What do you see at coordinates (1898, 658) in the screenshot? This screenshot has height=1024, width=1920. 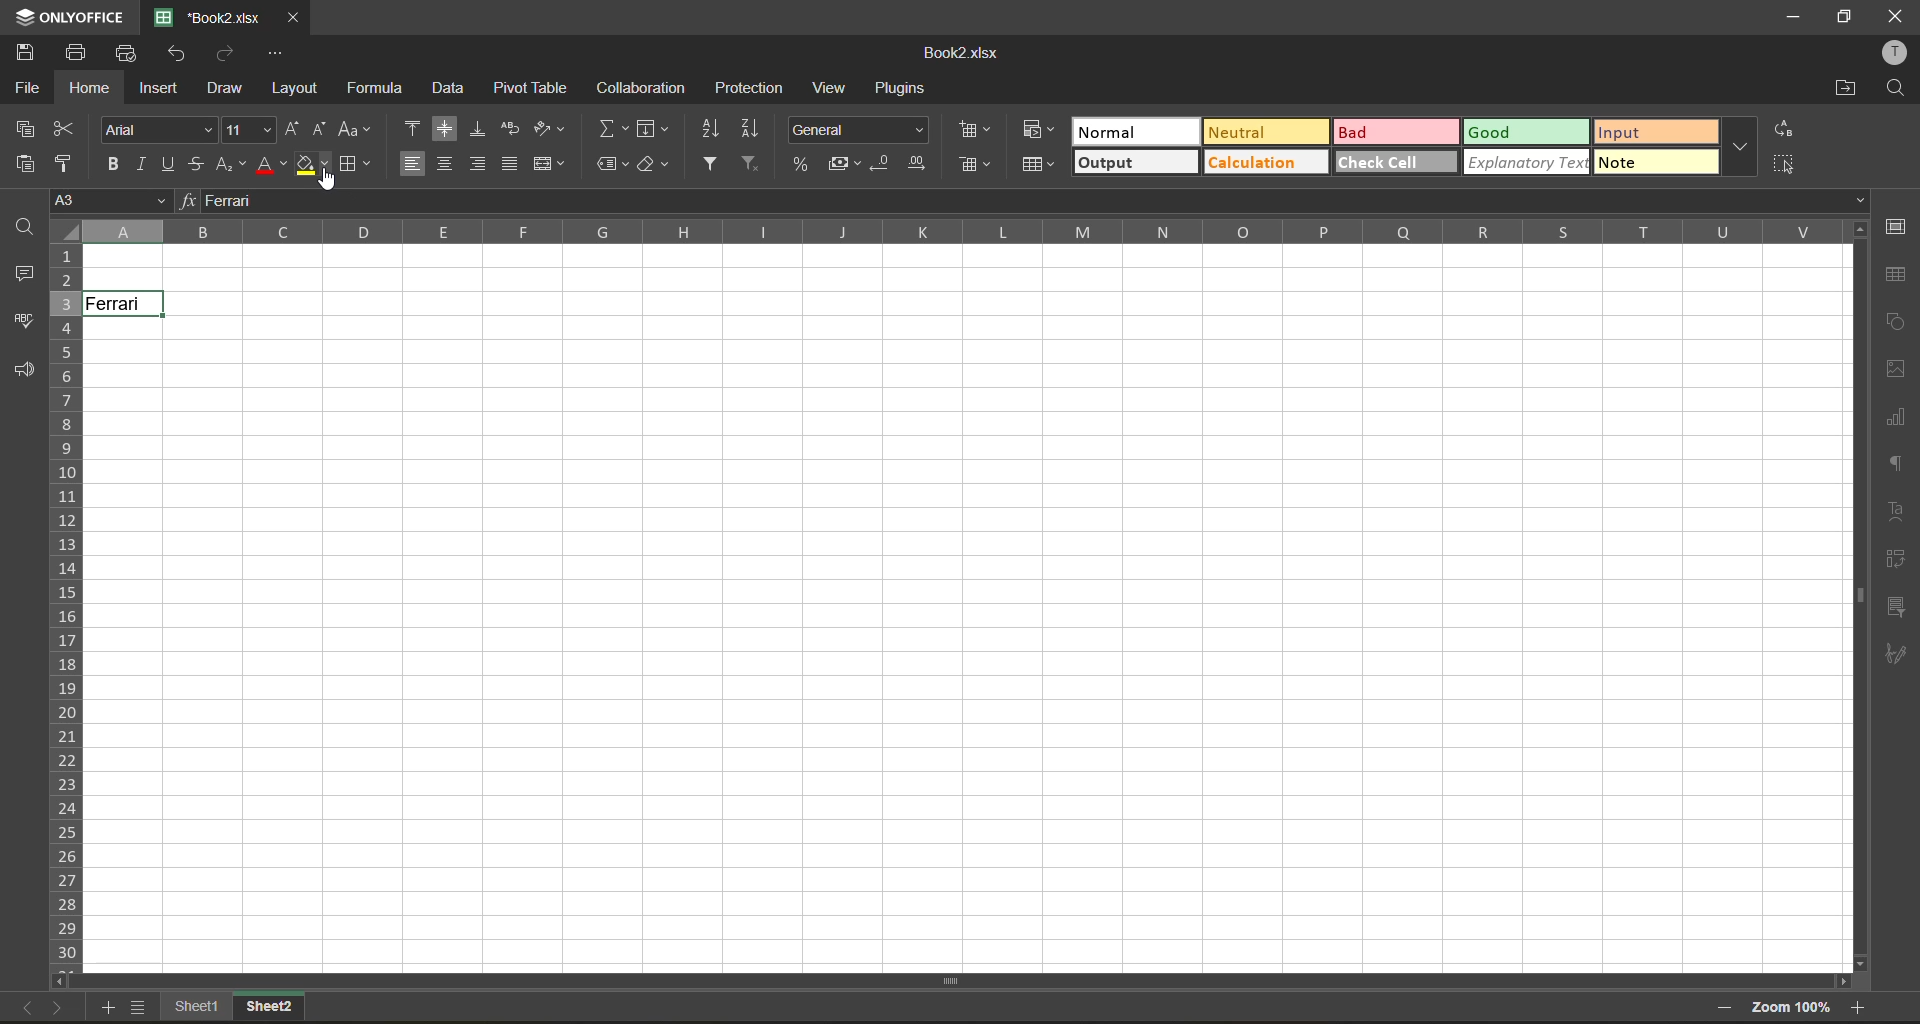 I see `signature` at bounding box center [1898, 658].